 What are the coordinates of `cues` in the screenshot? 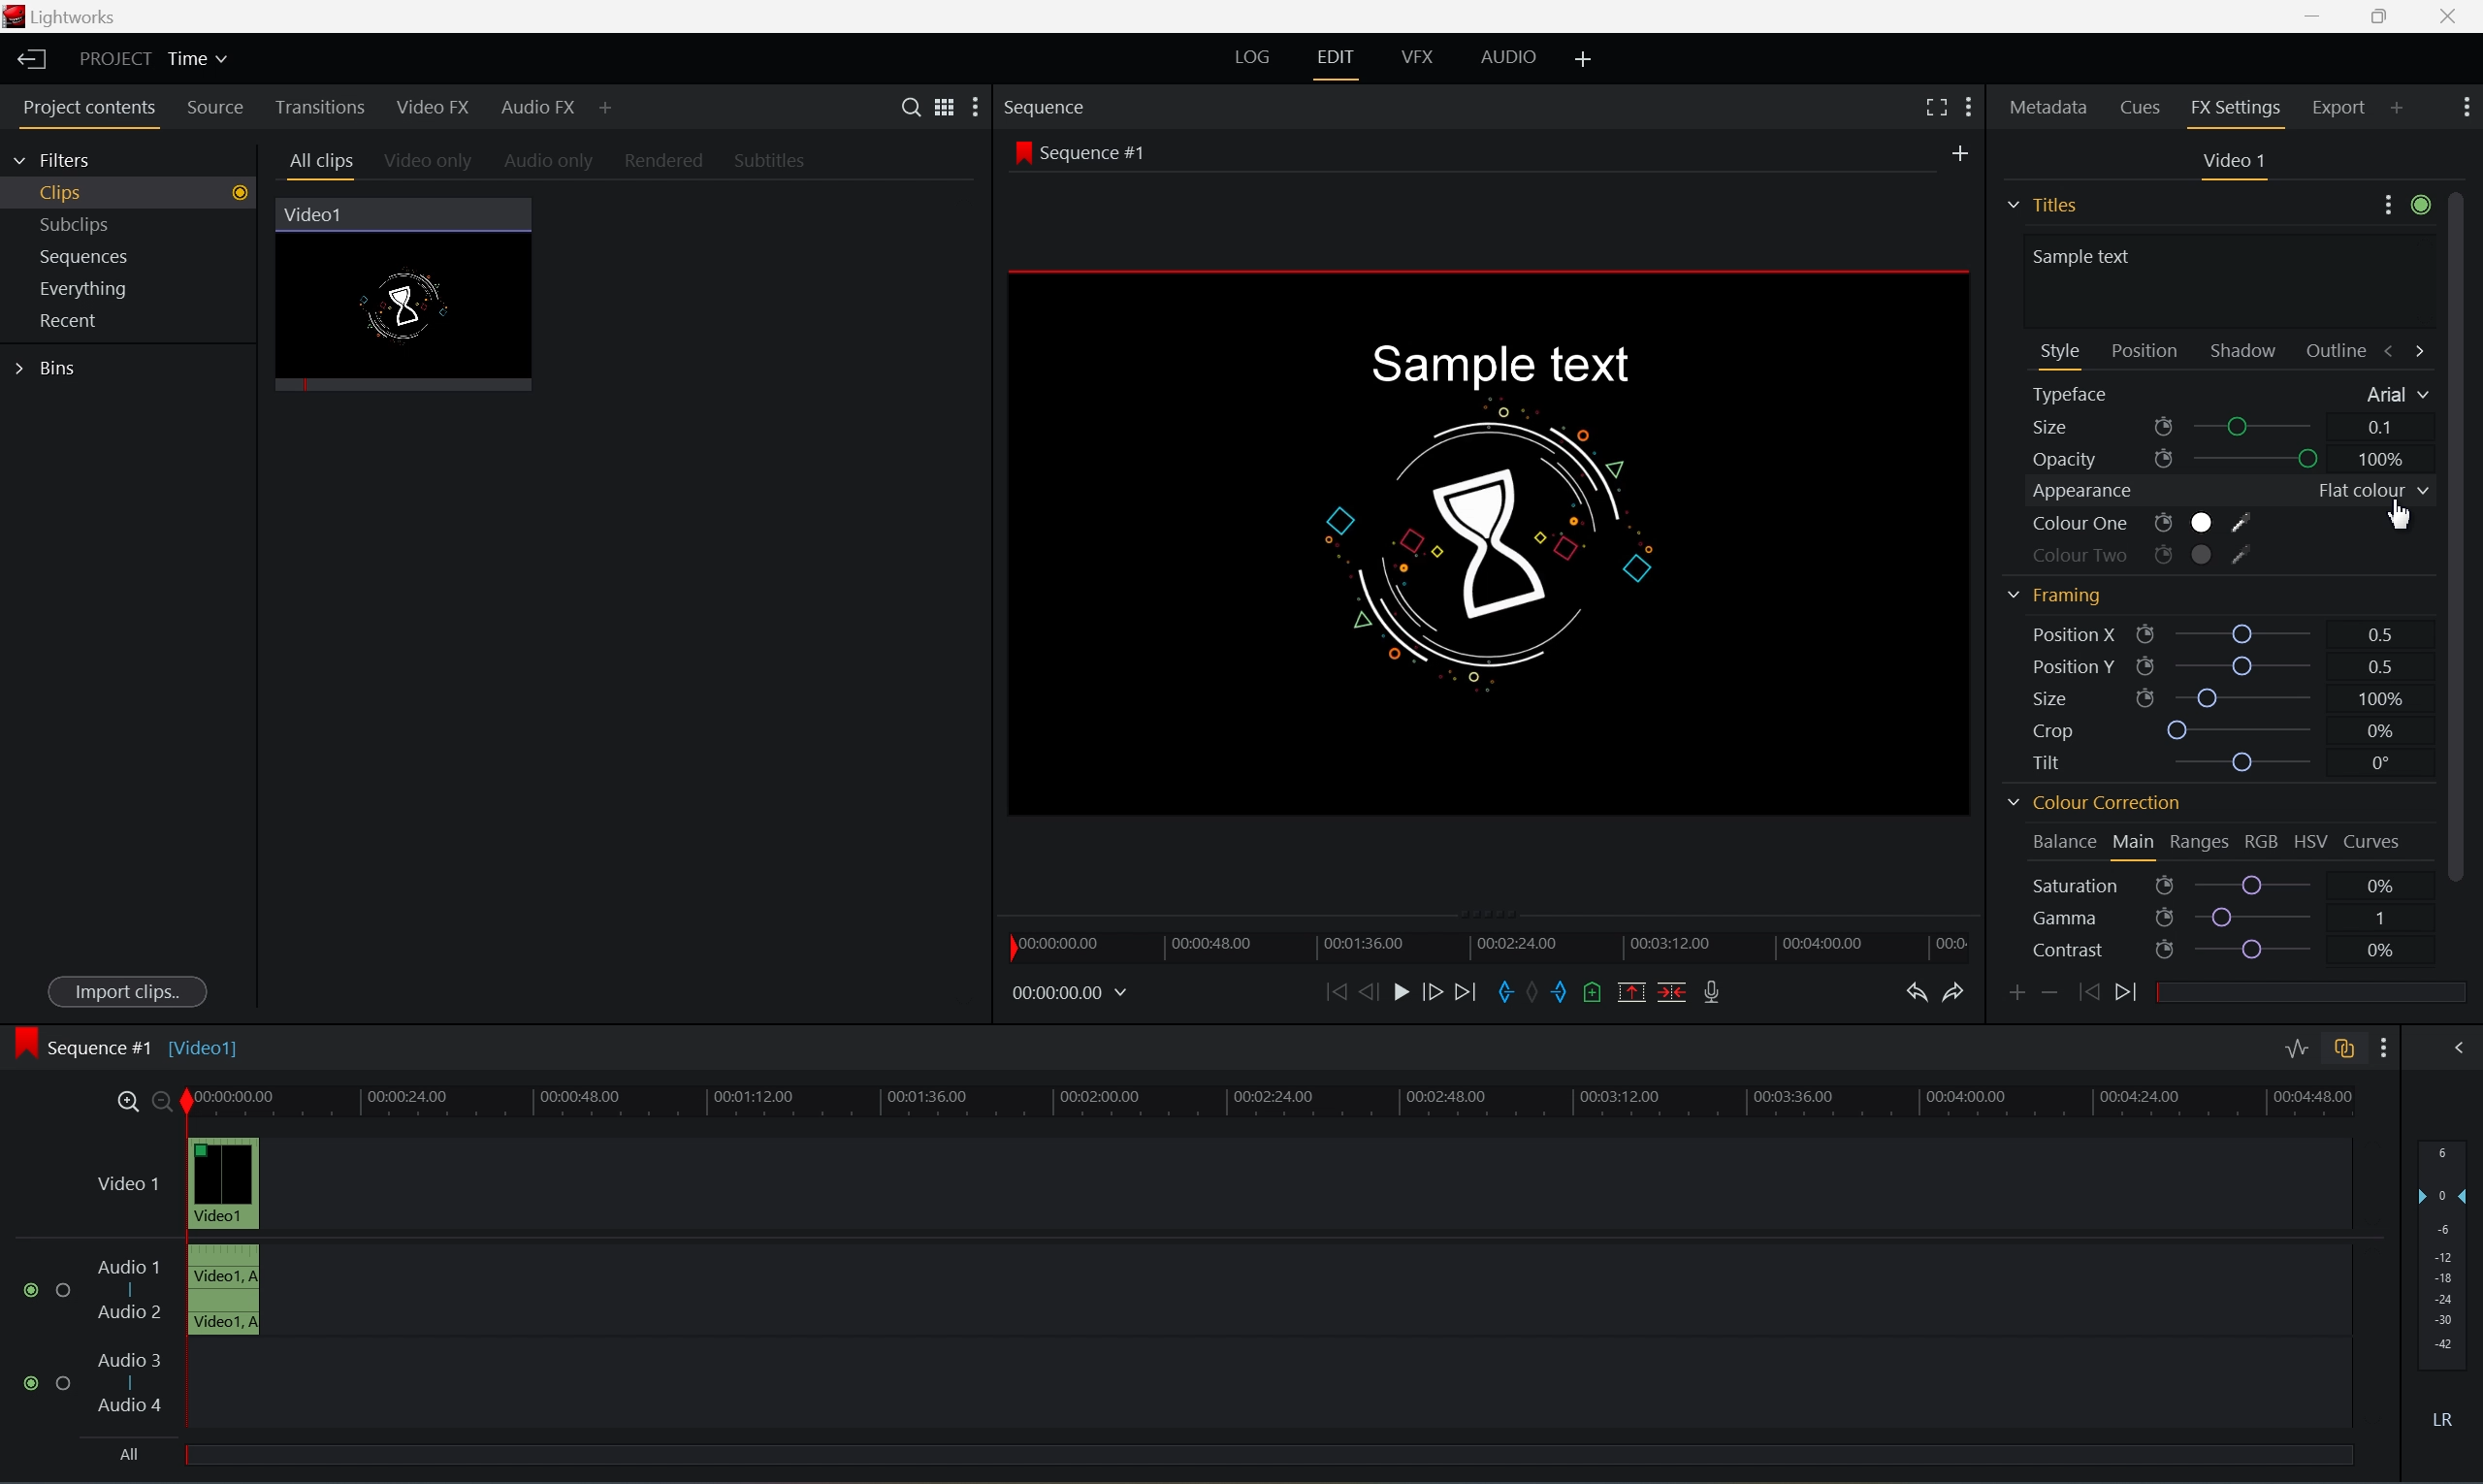 It's located at (2142, 111).